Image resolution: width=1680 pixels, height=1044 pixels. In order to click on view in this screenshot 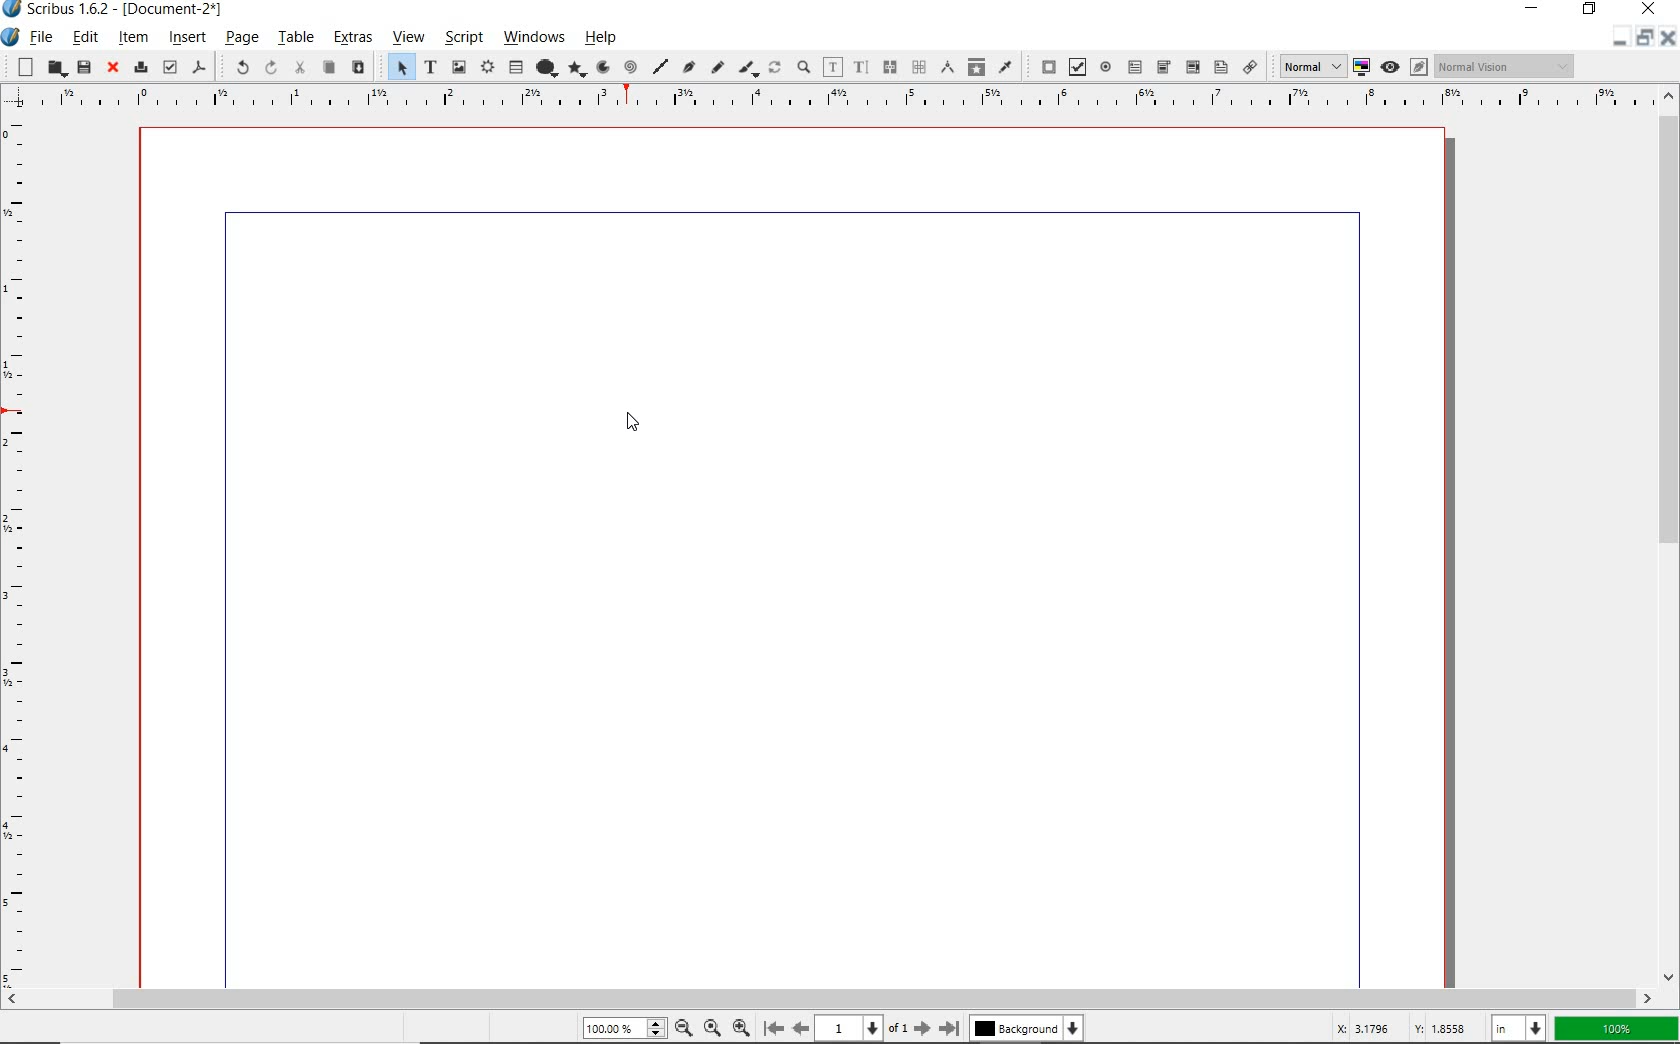, I will do `click(408, 39)`.